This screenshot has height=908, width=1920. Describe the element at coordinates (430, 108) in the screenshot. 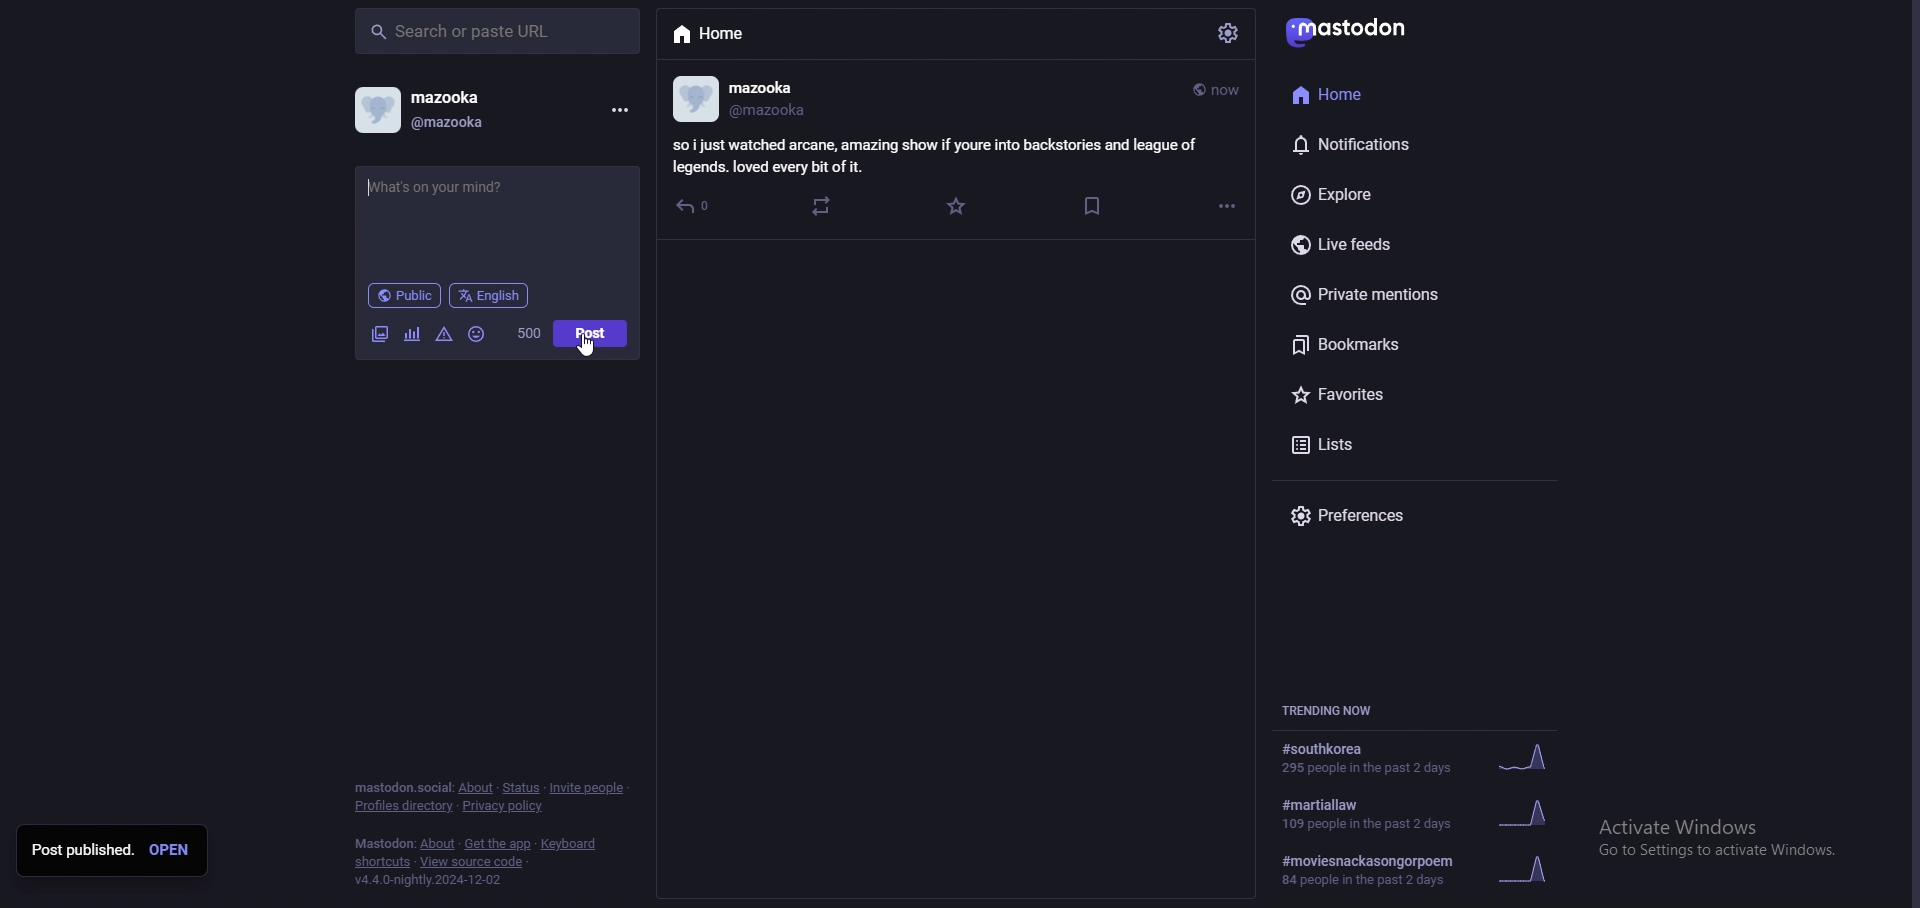

I see `profile` at that location.